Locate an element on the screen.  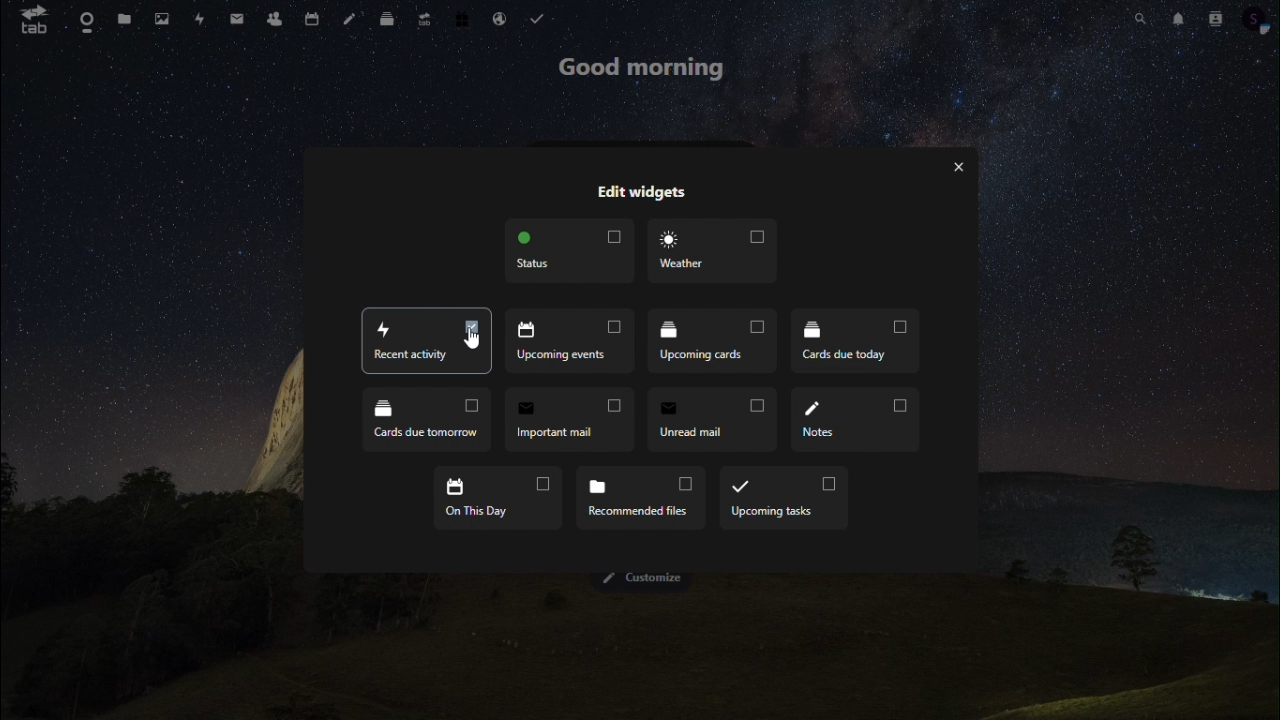
upcoming events is located at coordinates (568, 340).